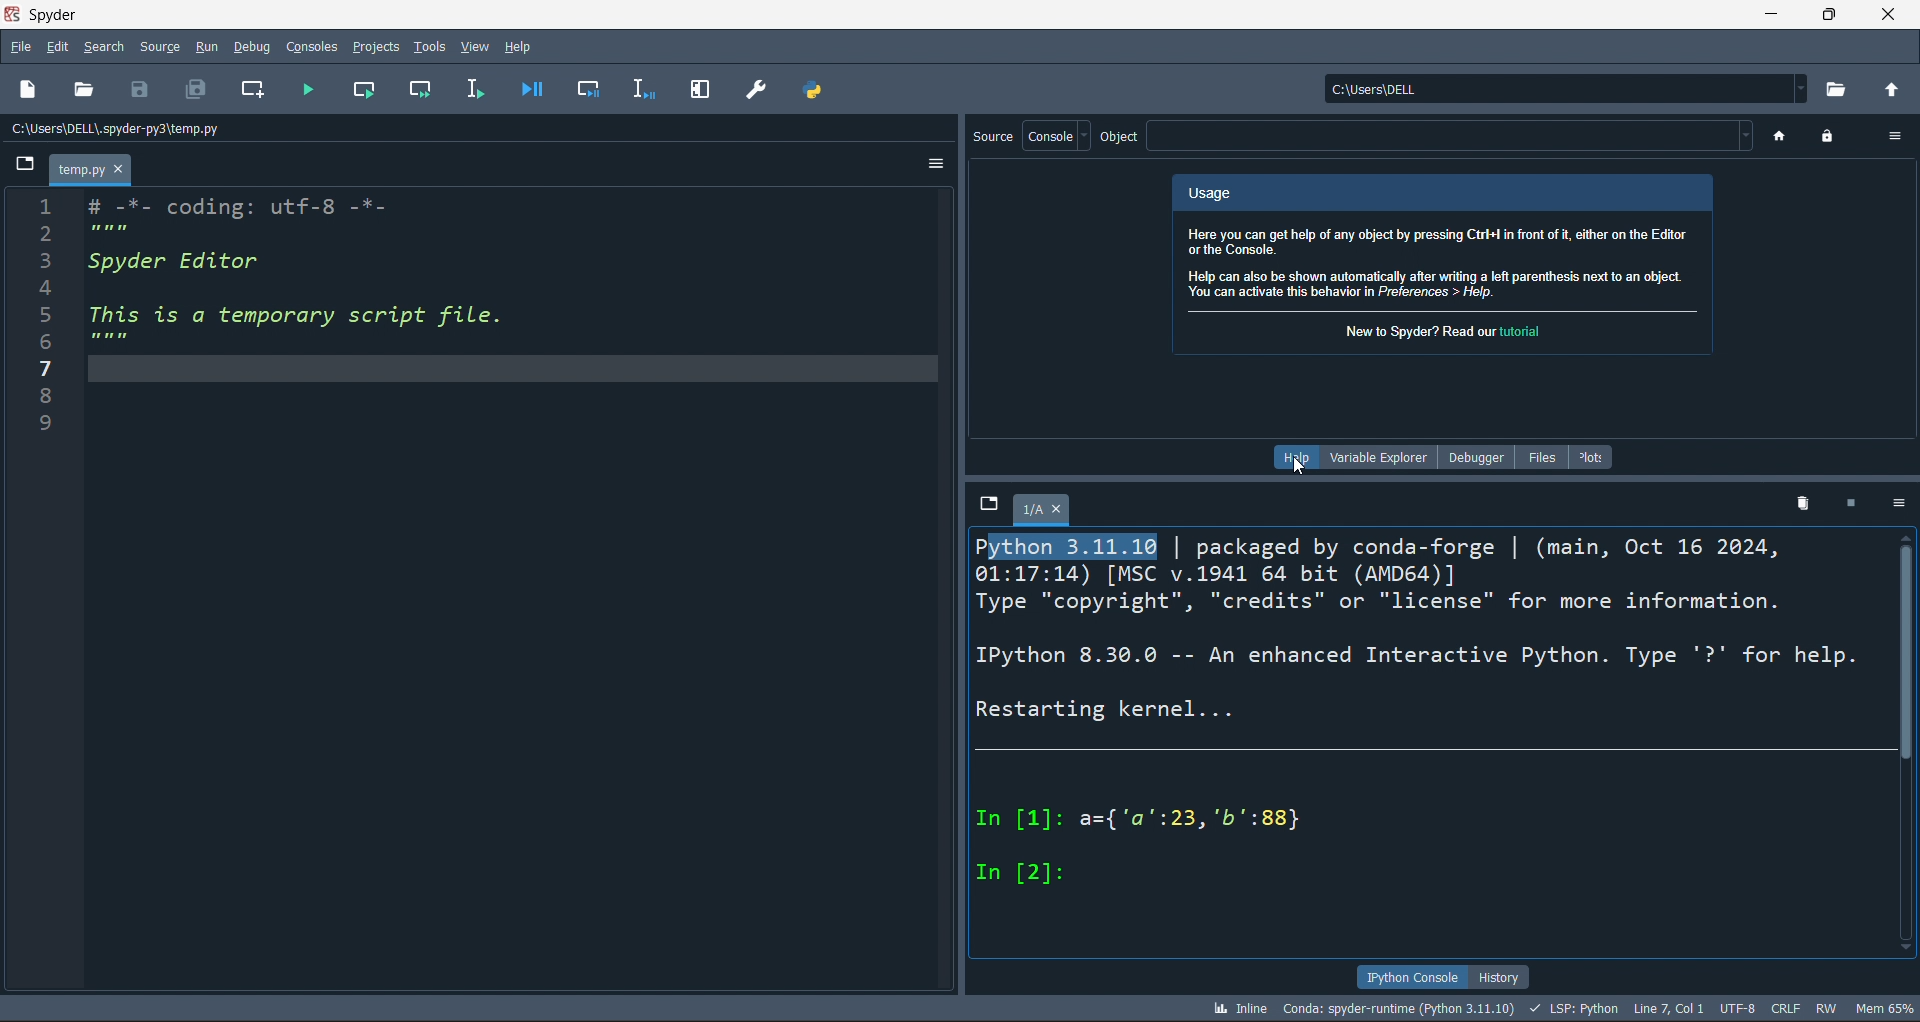  I want to click on LINE 7, COL 1, so click(1670, 1005).